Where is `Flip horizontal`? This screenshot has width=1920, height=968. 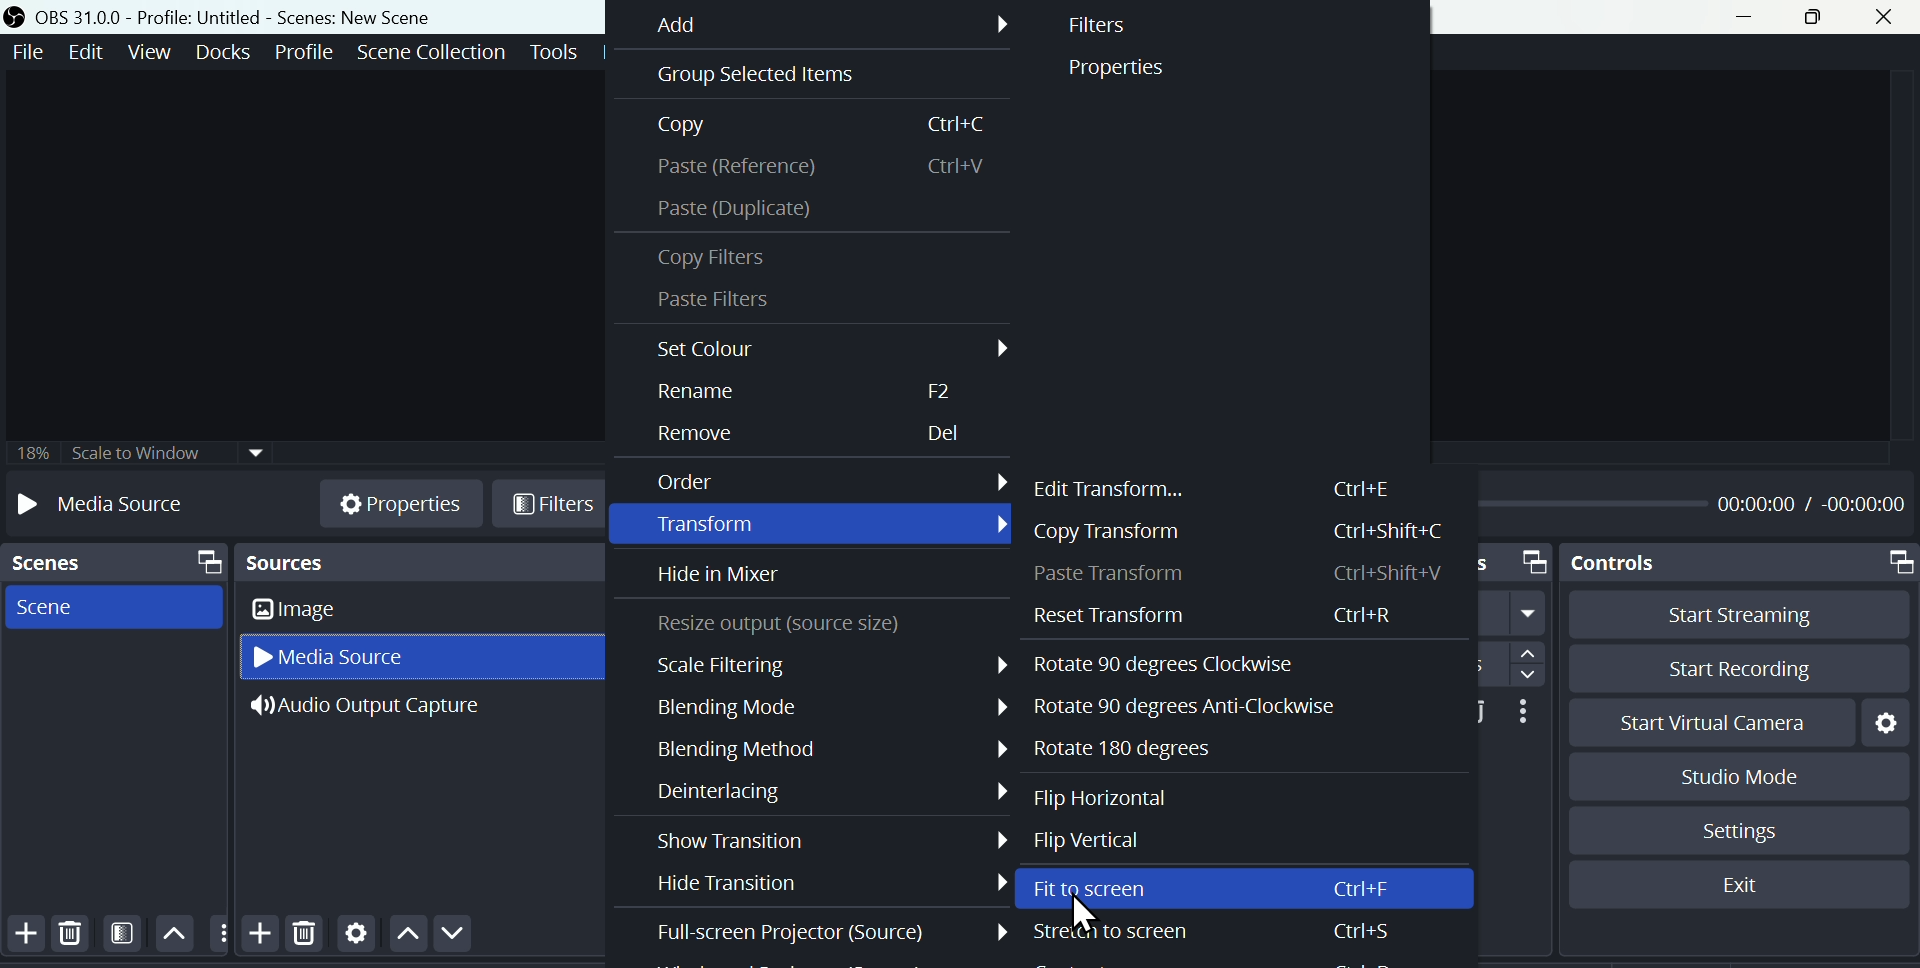 Flip horizontal is located at coordinates (1098, 797).